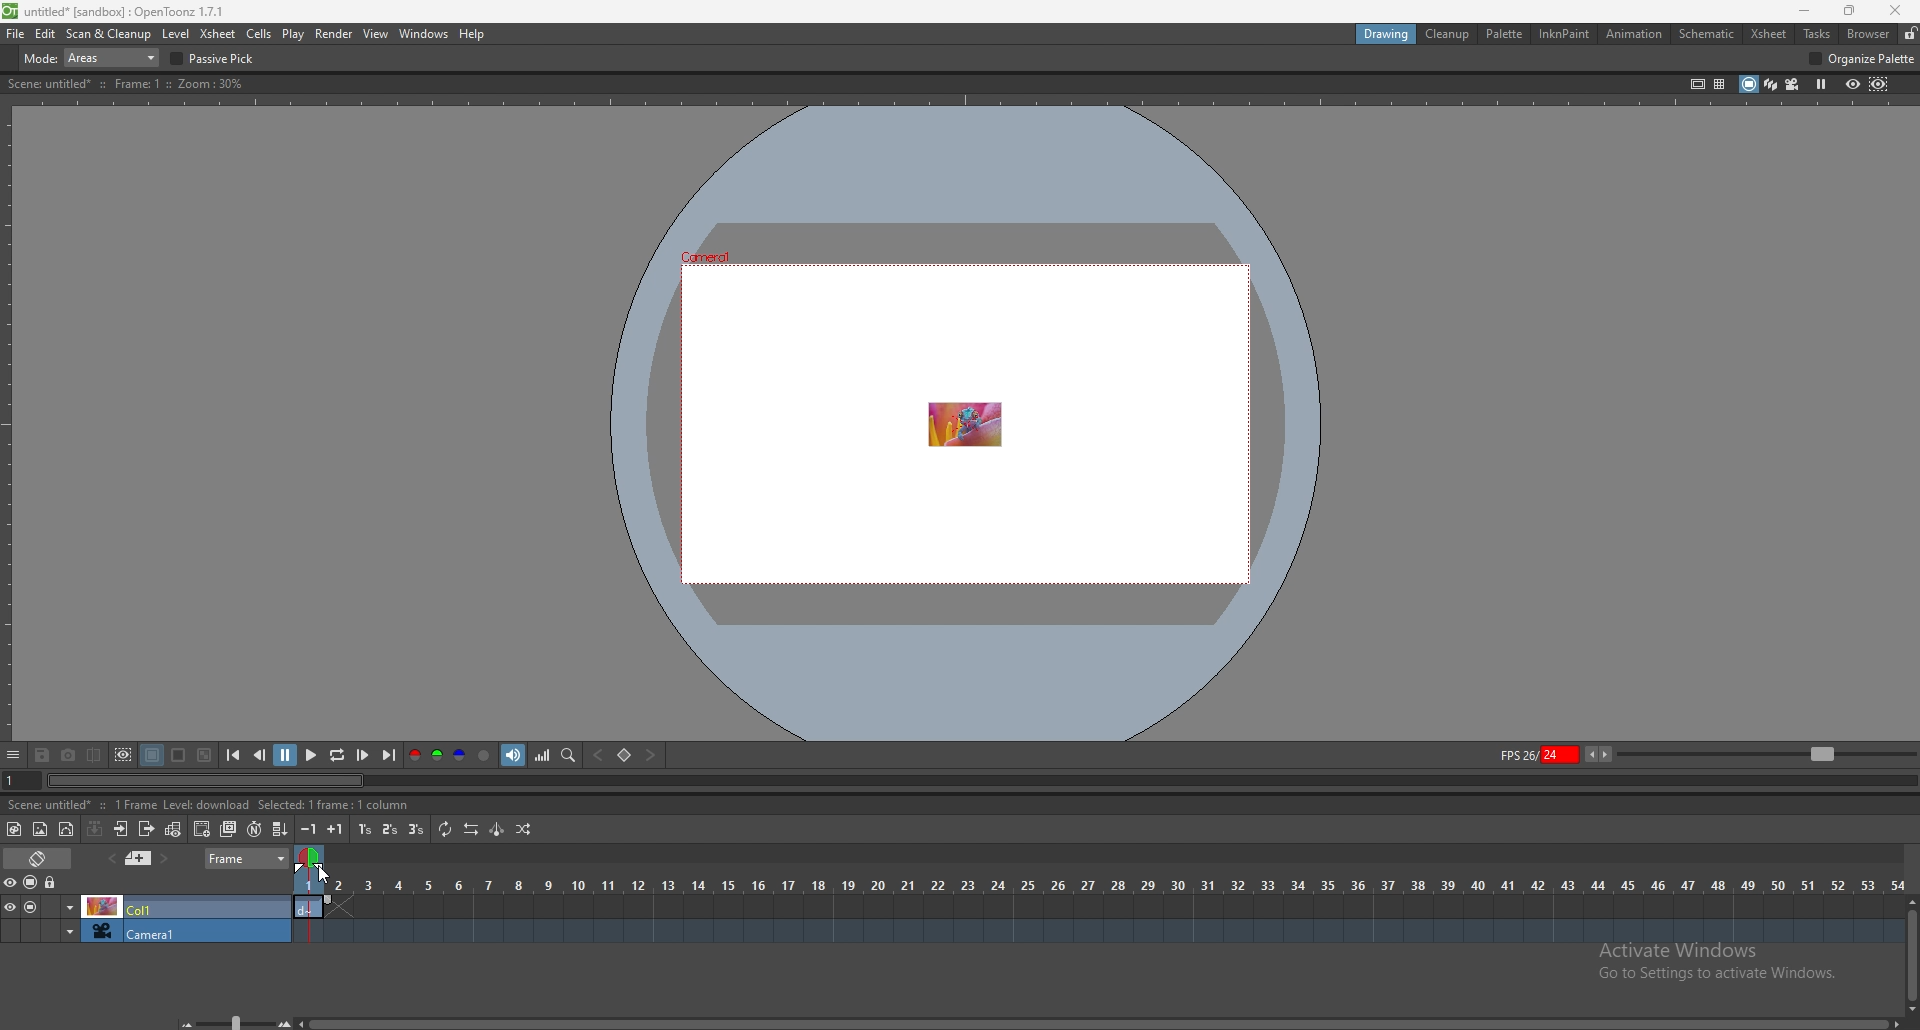 This screenshot has width=1920, height=1030. What do you see at coordinates (599, 755) in the screenshot?
I see `previous key` at bounding box center [599, 755].